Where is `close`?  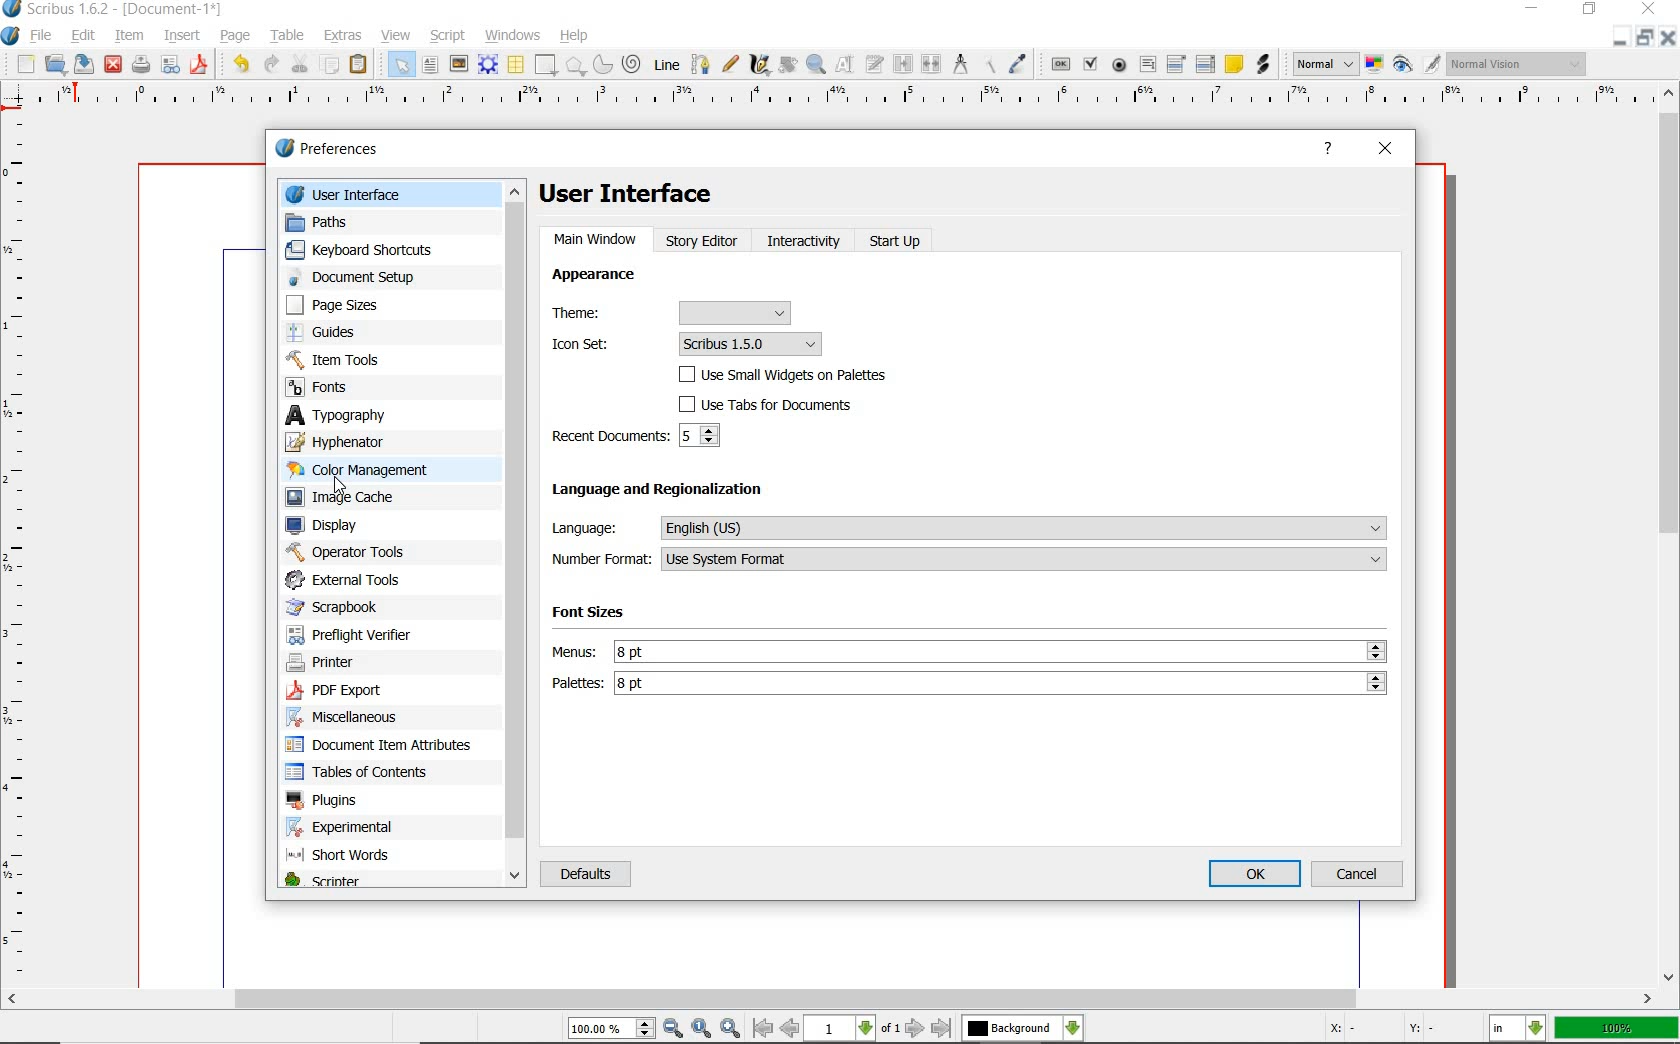
close is located at coordinates (1668, 39).